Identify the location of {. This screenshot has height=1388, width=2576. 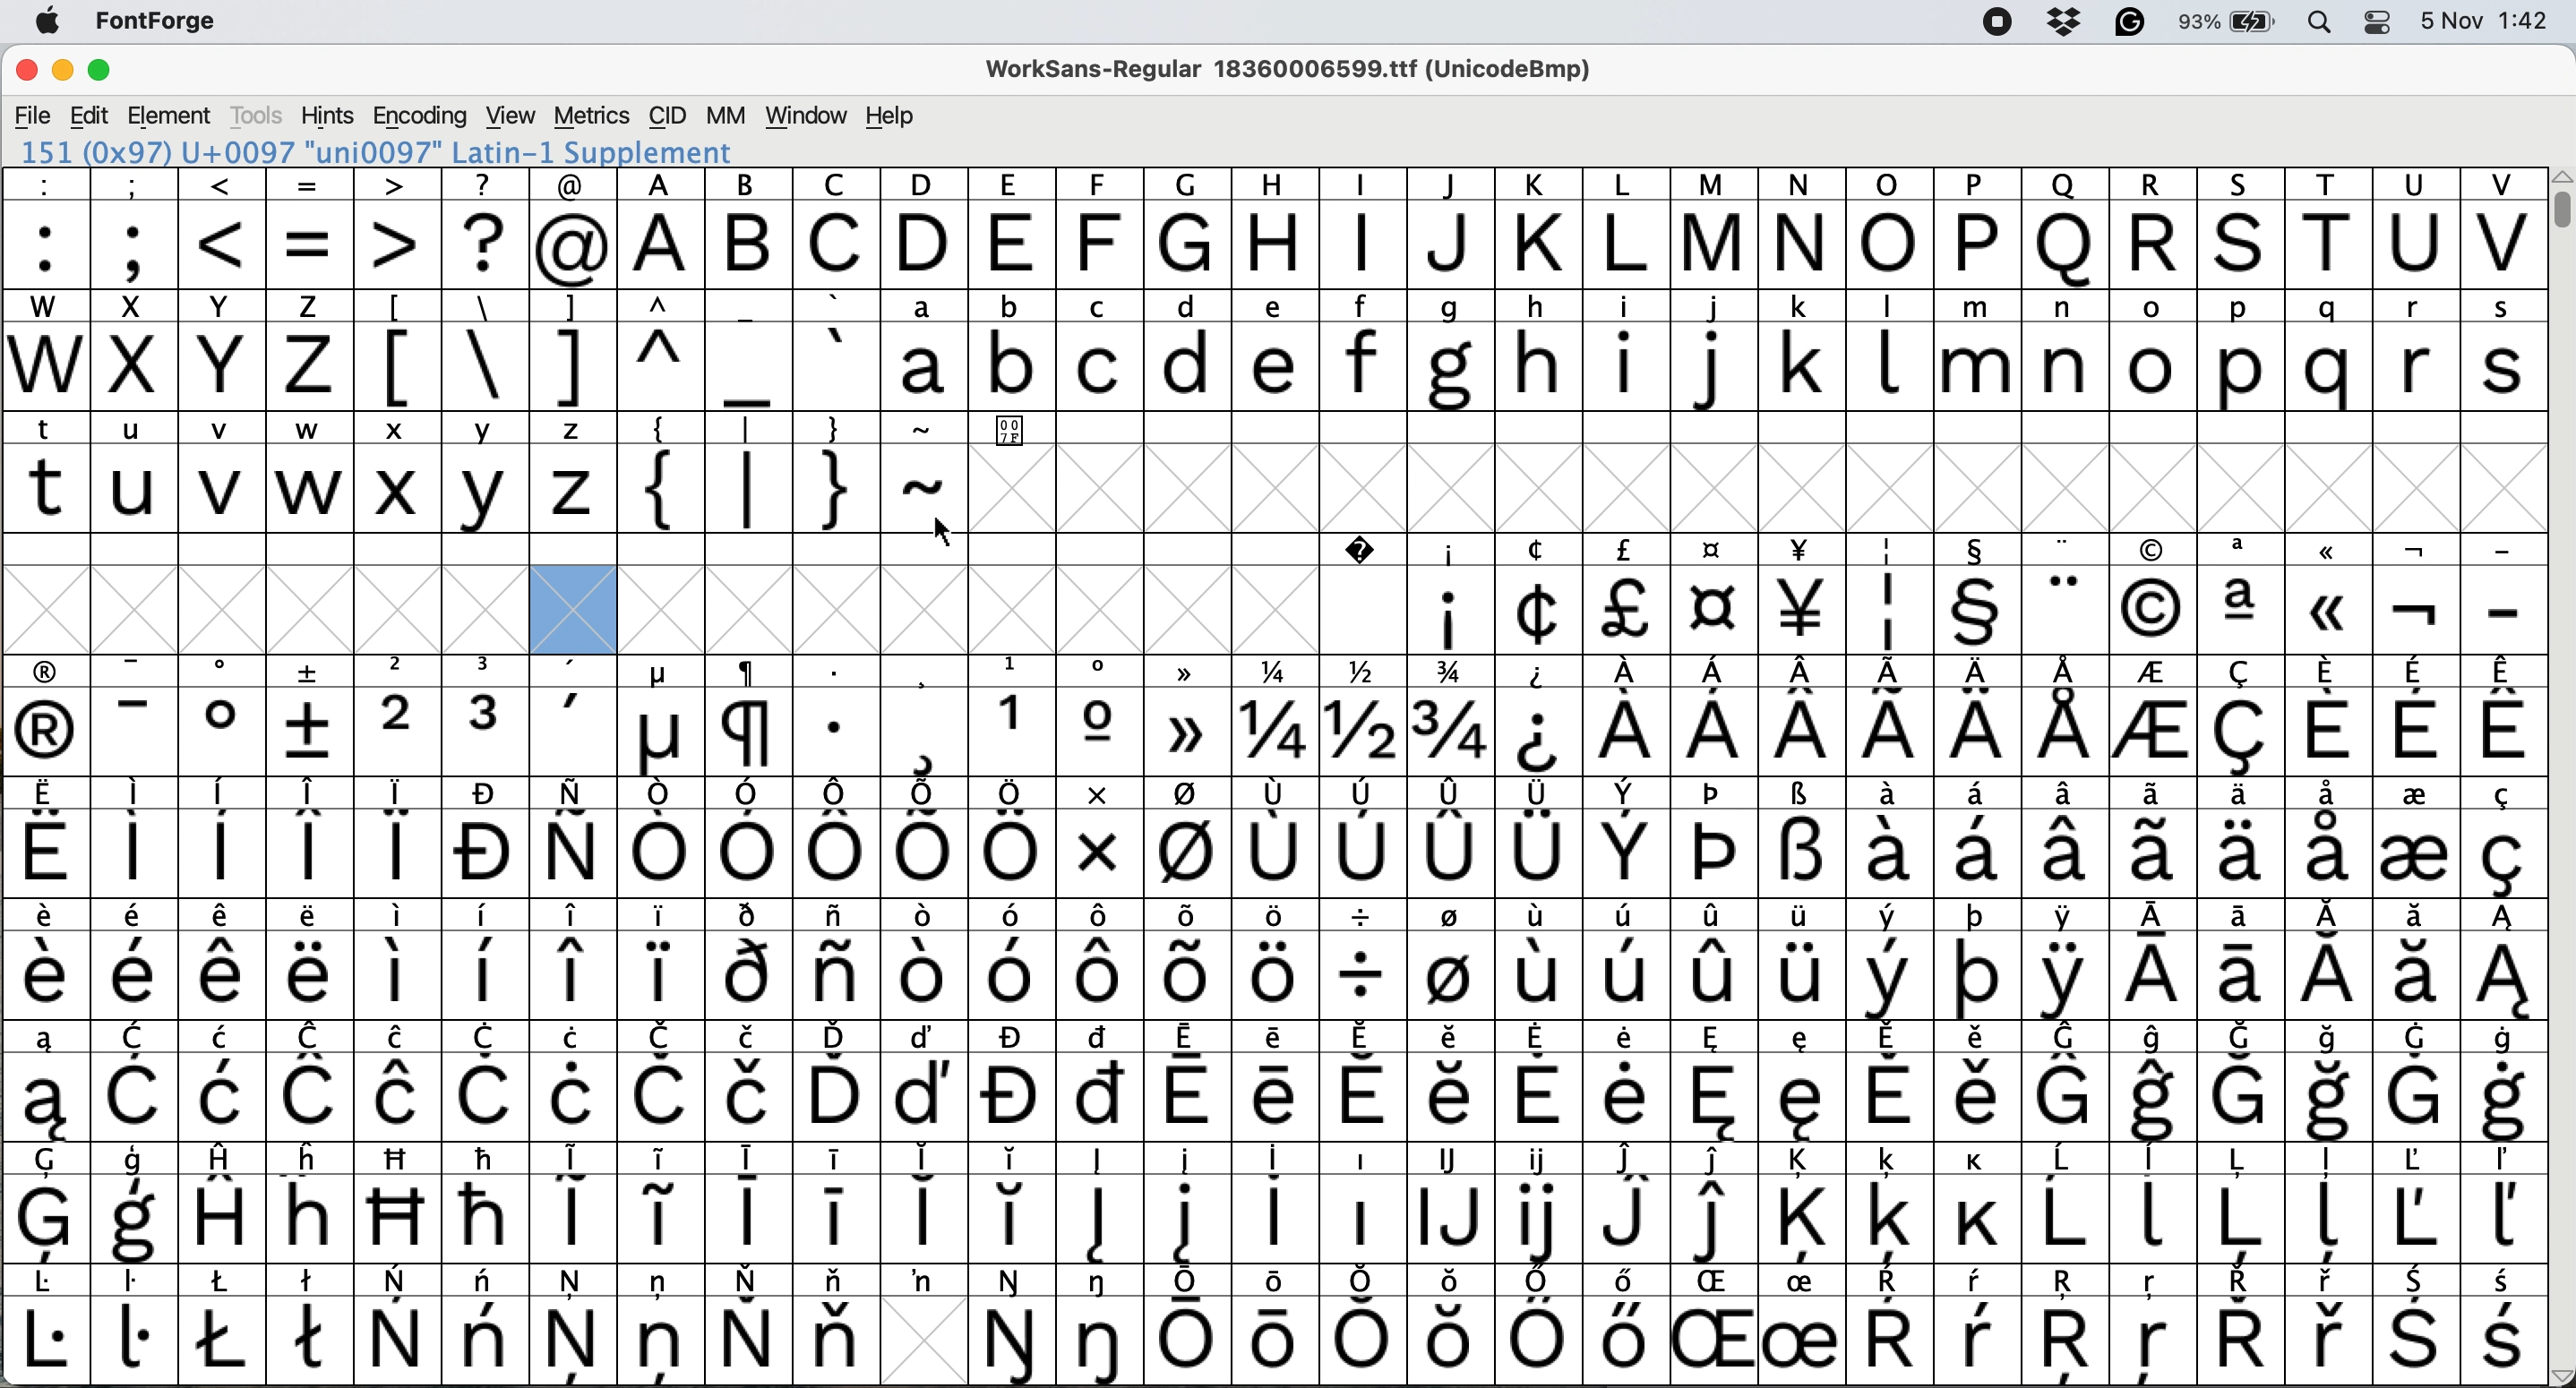
(662, 472).